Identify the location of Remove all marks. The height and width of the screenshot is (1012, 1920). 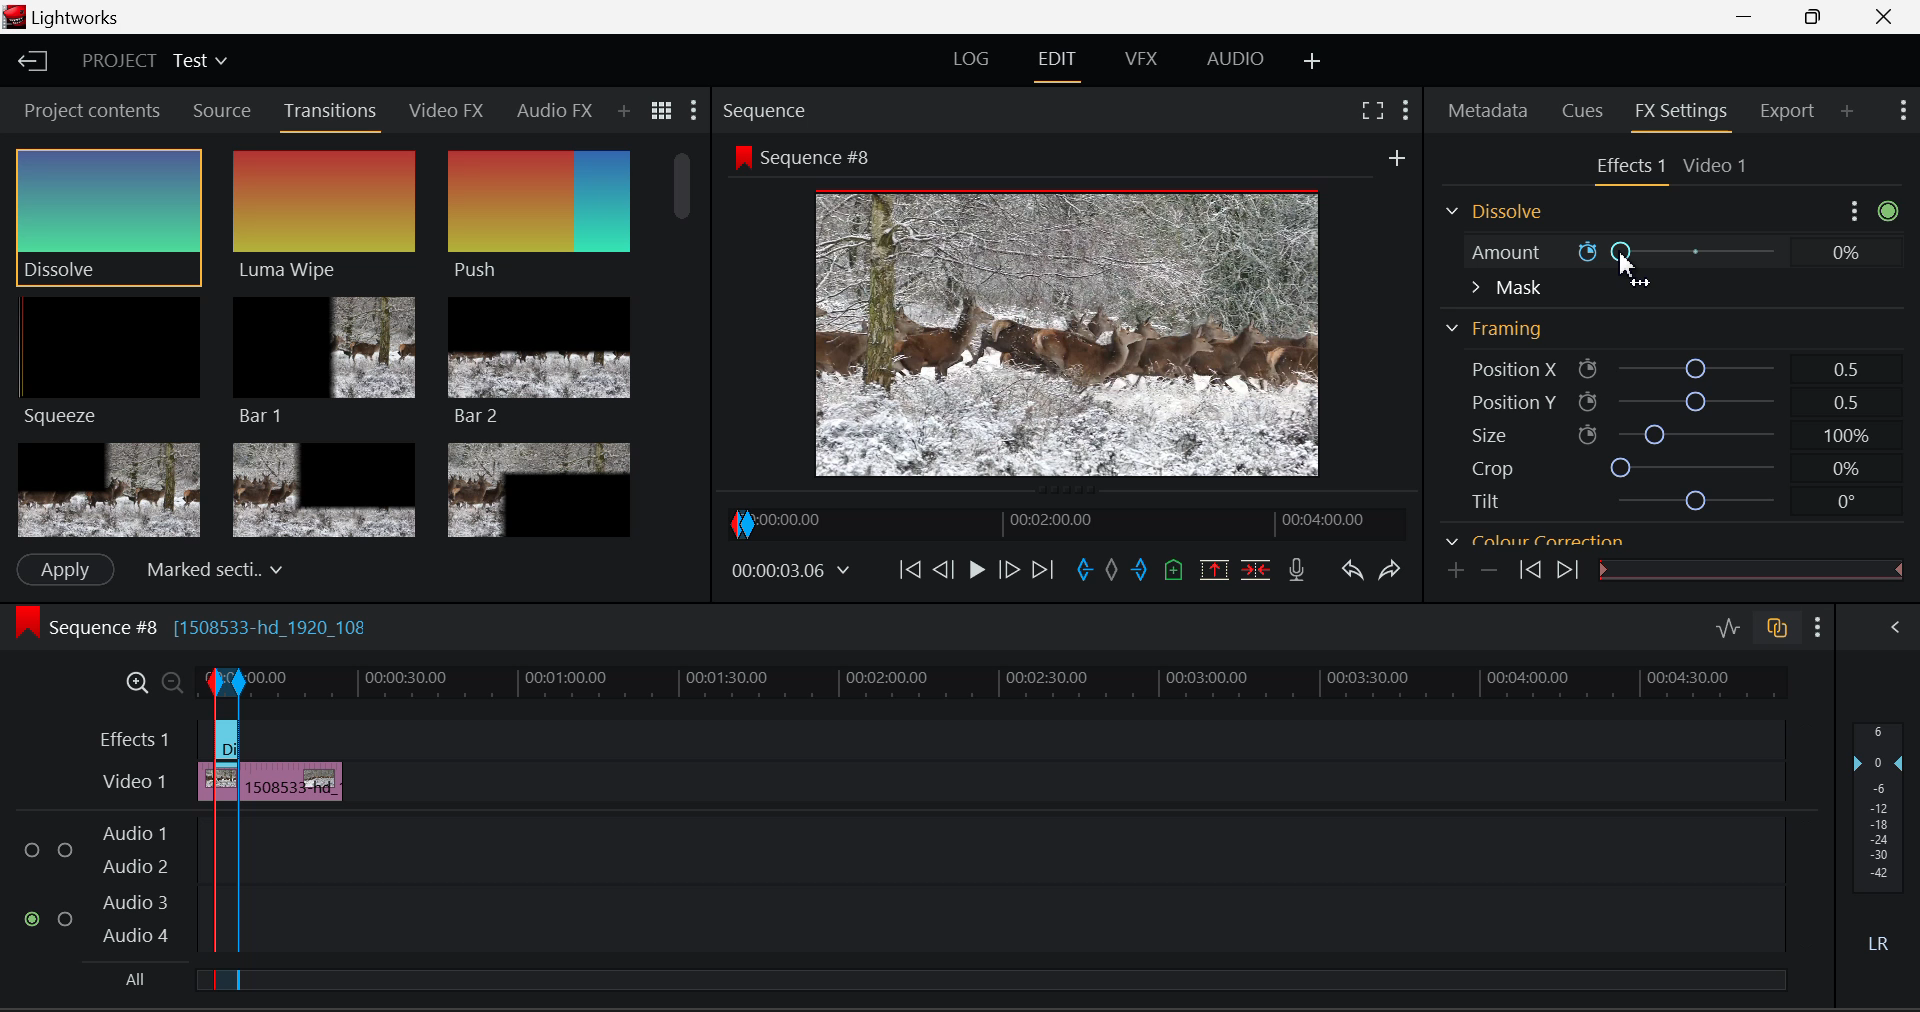
(1111, 573).